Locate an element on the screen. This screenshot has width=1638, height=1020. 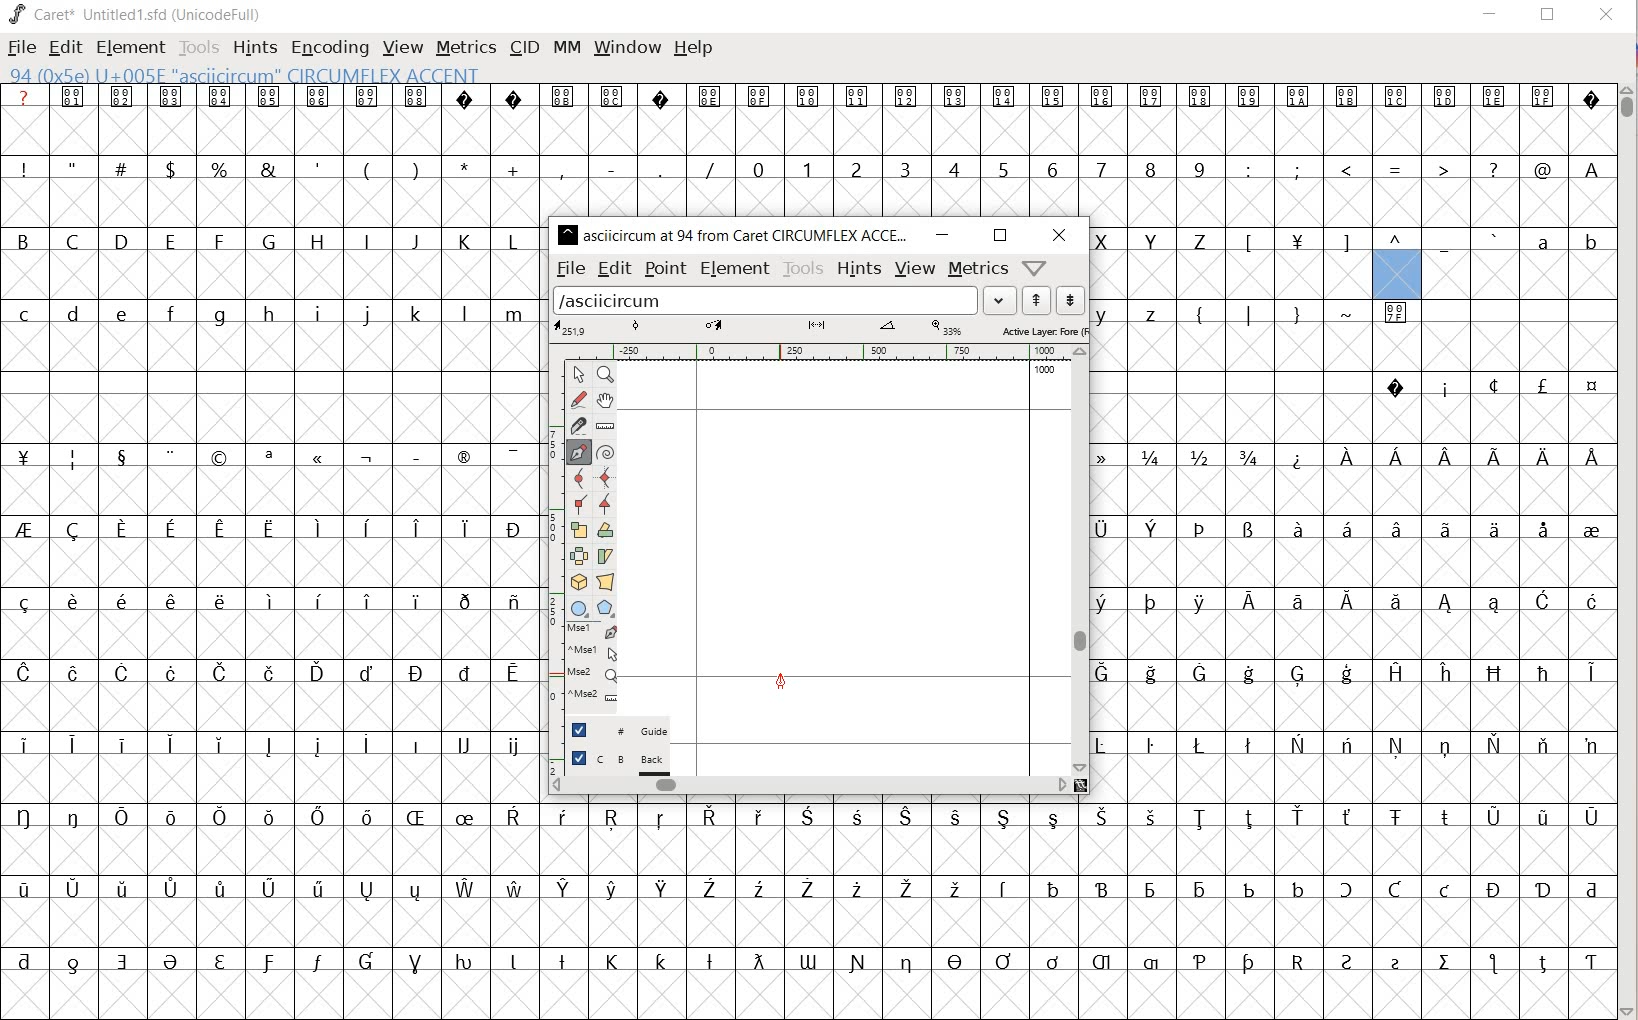
94 0xSe U+00SE "asciicircum" CIRCUMFLEX ACCENT is located at coordinates (1399, 260).